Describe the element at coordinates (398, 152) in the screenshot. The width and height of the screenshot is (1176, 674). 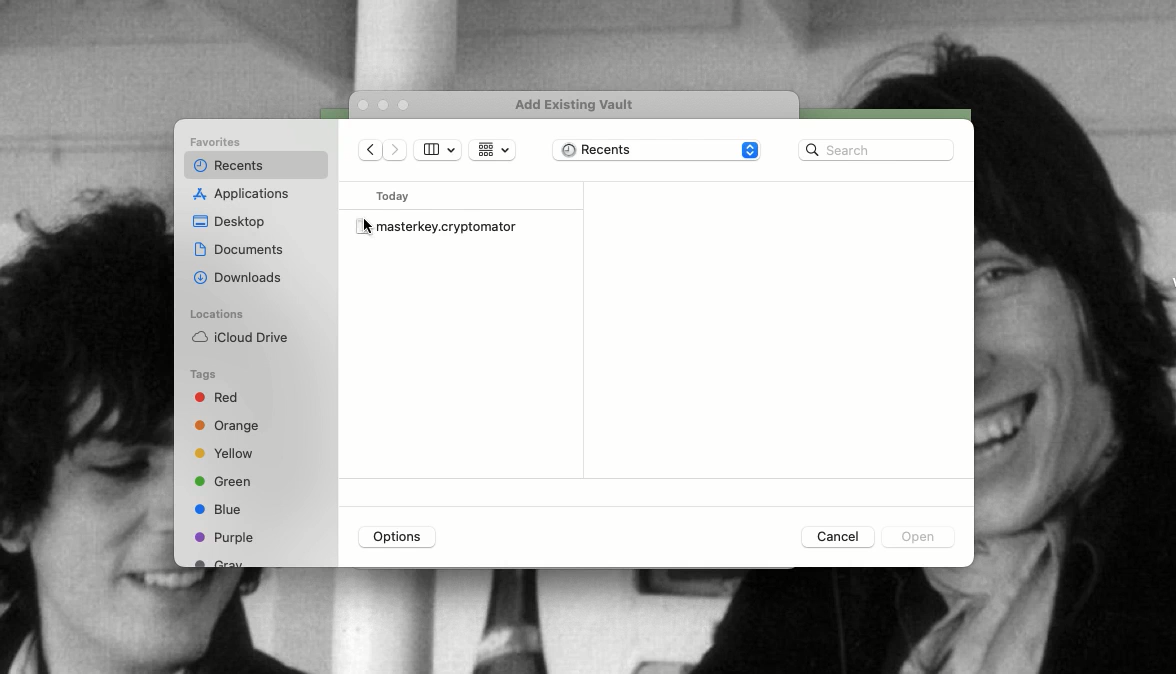
I see `Next` at that location.